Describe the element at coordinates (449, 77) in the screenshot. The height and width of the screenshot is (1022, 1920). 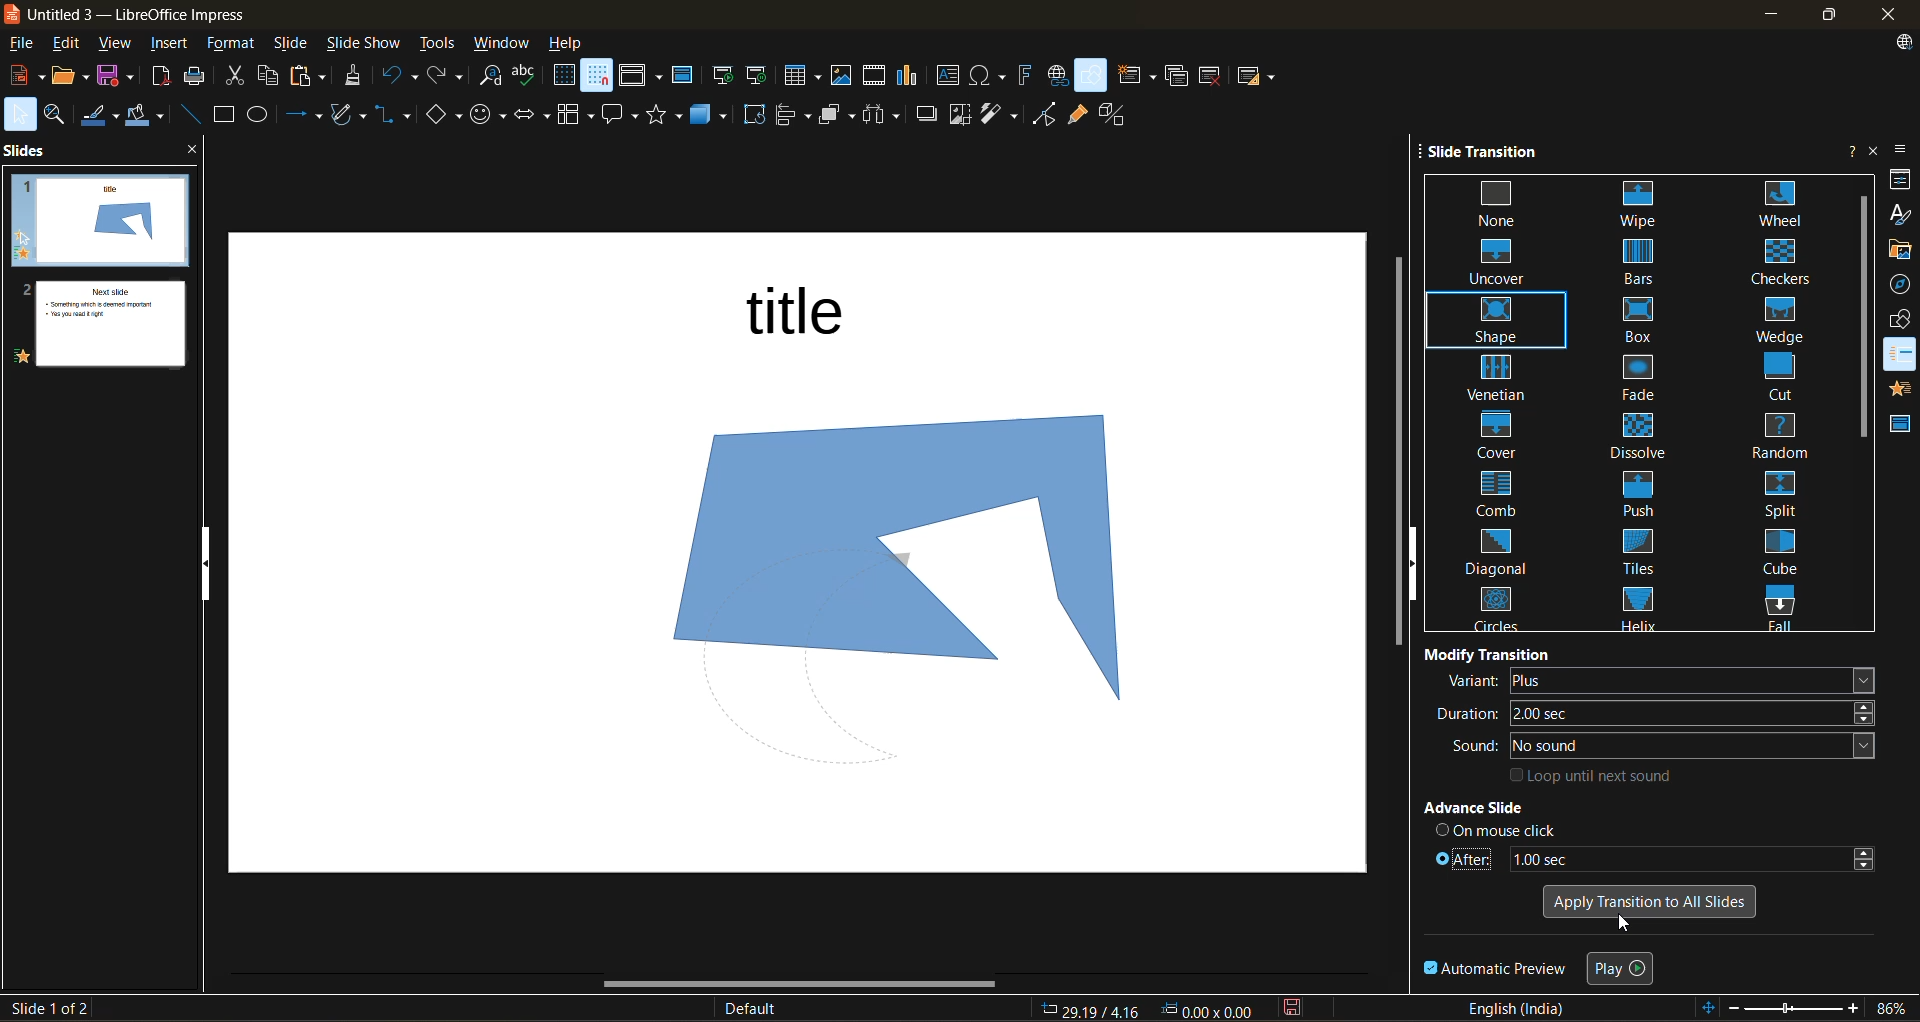
I see `redo` at that location.